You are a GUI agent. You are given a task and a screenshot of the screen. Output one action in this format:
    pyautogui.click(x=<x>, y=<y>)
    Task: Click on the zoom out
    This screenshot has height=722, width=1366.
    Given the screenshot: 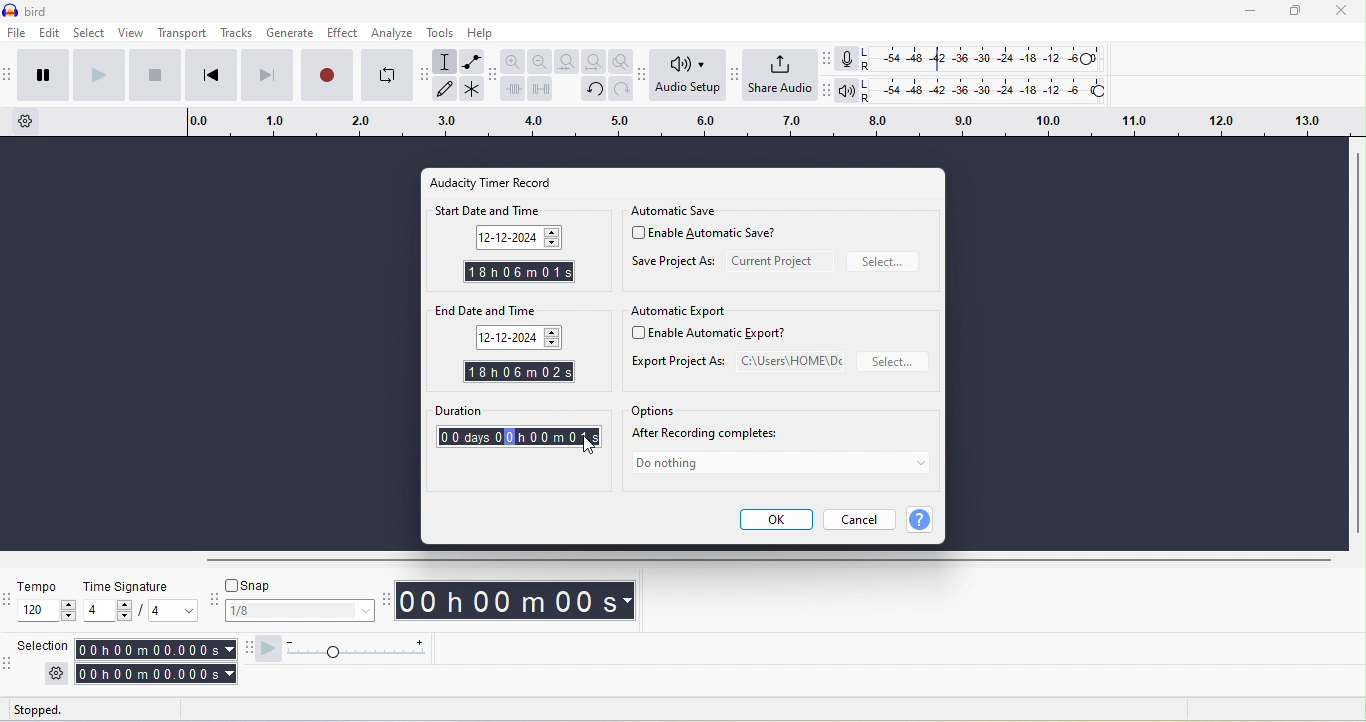 What is the action you would take?
    pyautogui.click(x=537, y=61)
    